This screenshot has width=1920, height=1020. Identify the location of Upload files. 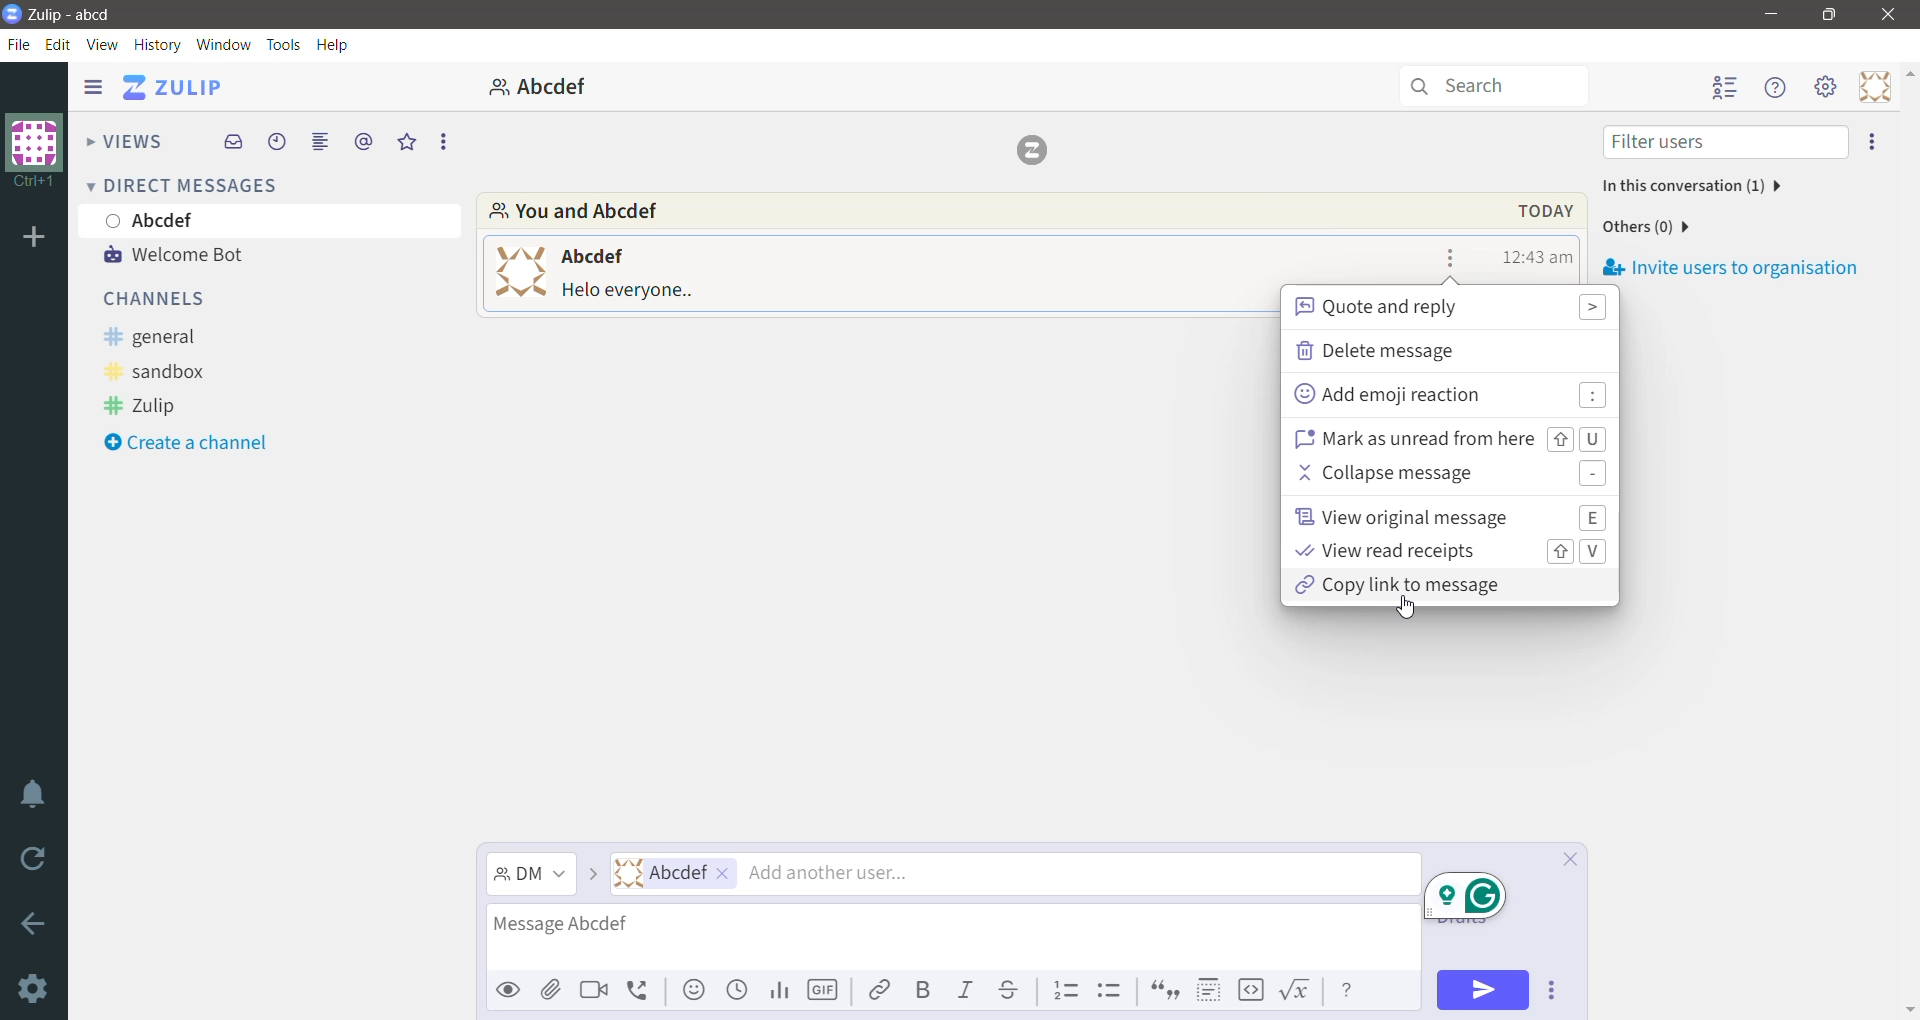
(551, 990).